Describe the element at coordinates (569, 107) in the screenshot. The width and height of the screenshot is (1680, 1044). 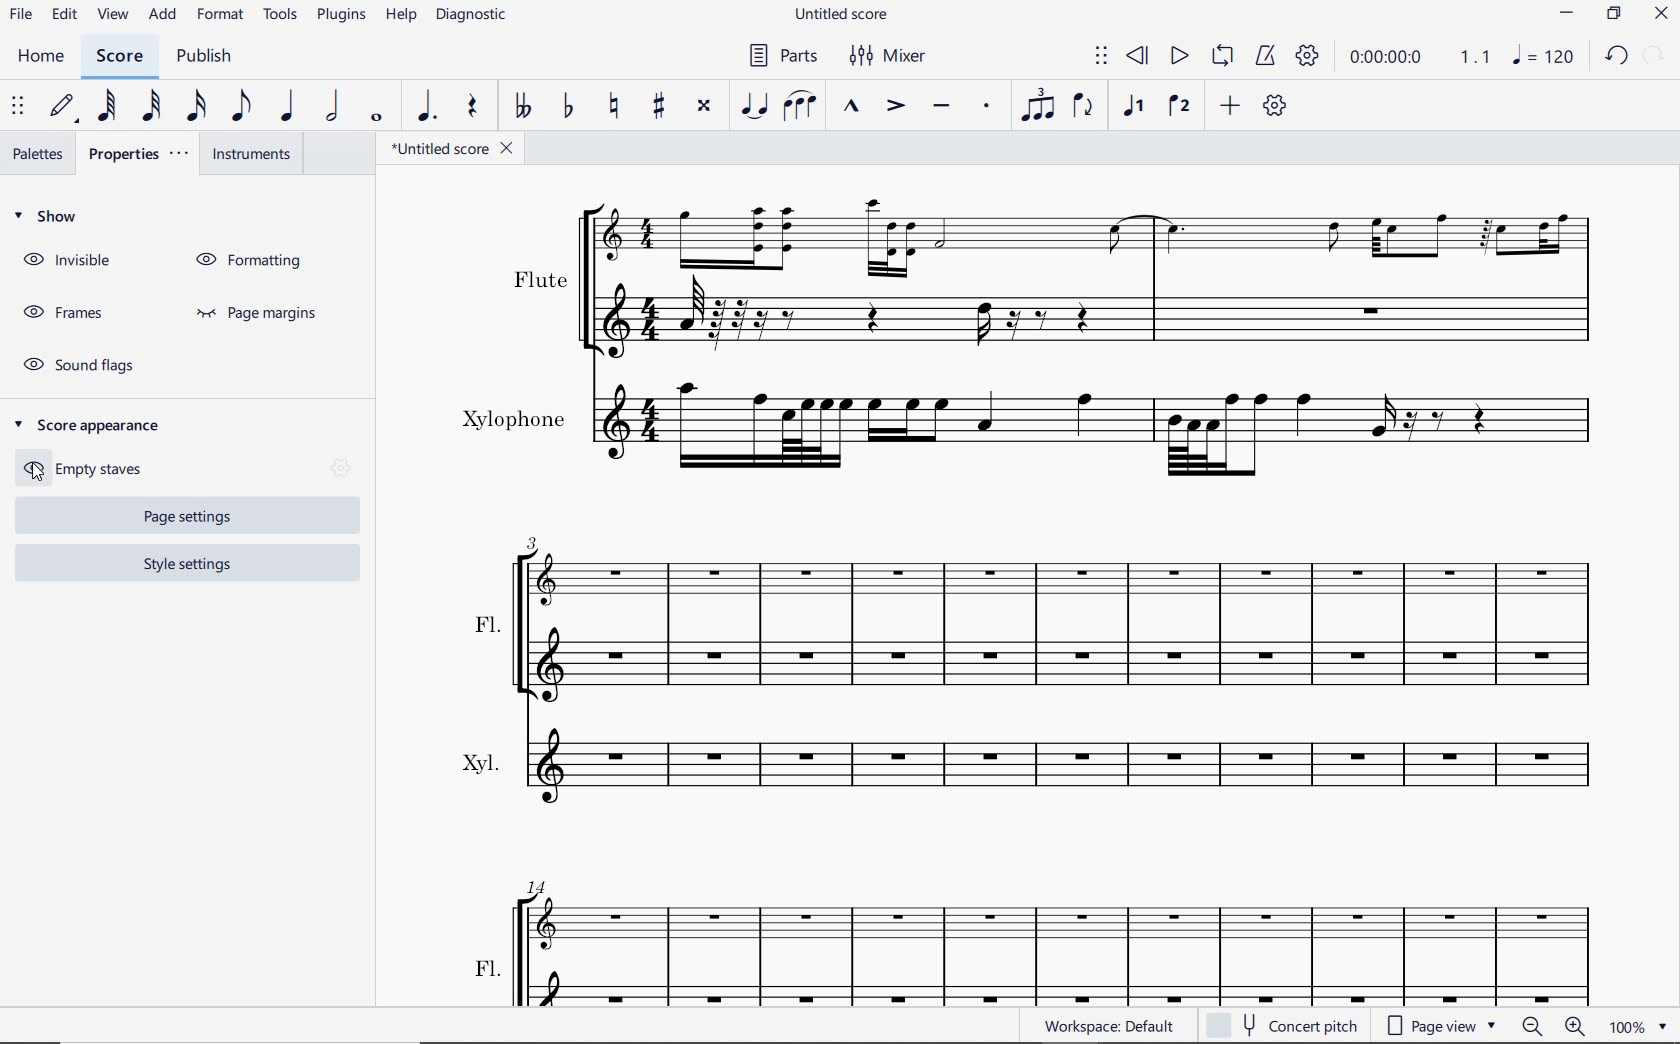
I see `TOGGLE FLAT` at that location.